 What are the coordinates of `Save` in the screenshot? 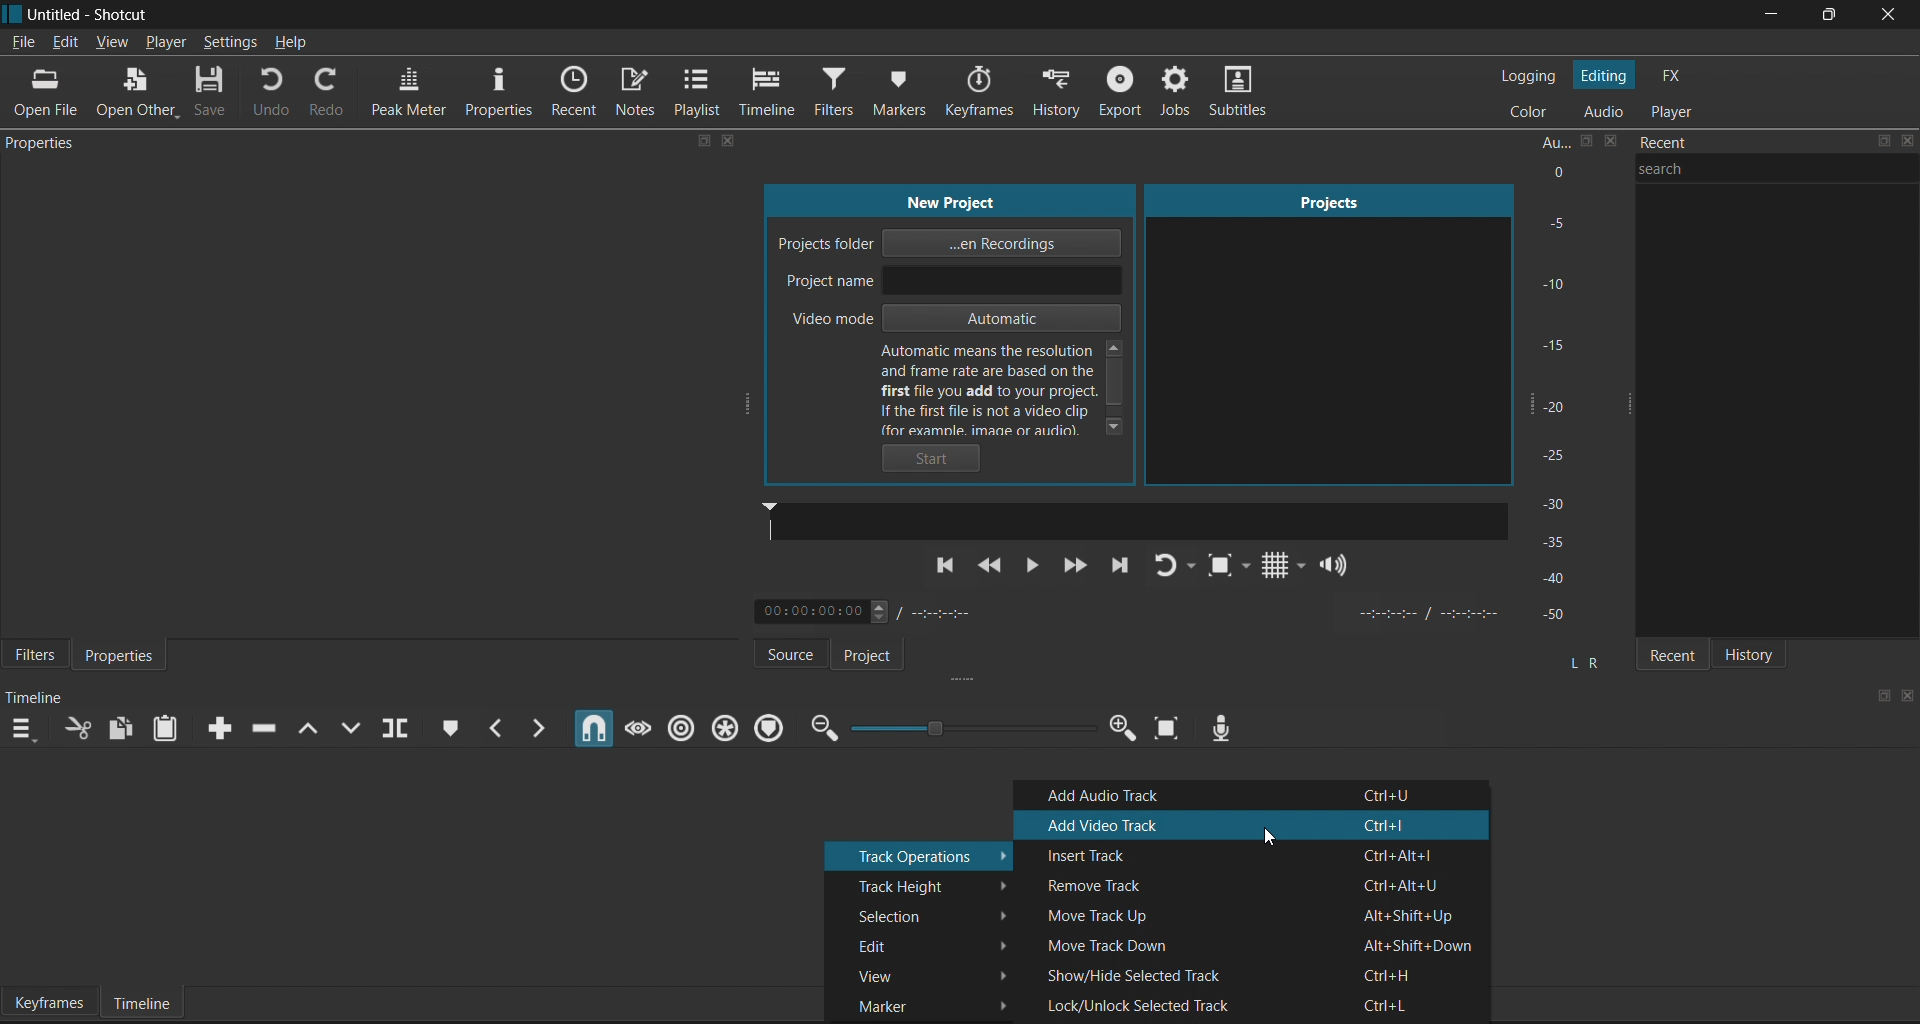 It's located at (212, 94).